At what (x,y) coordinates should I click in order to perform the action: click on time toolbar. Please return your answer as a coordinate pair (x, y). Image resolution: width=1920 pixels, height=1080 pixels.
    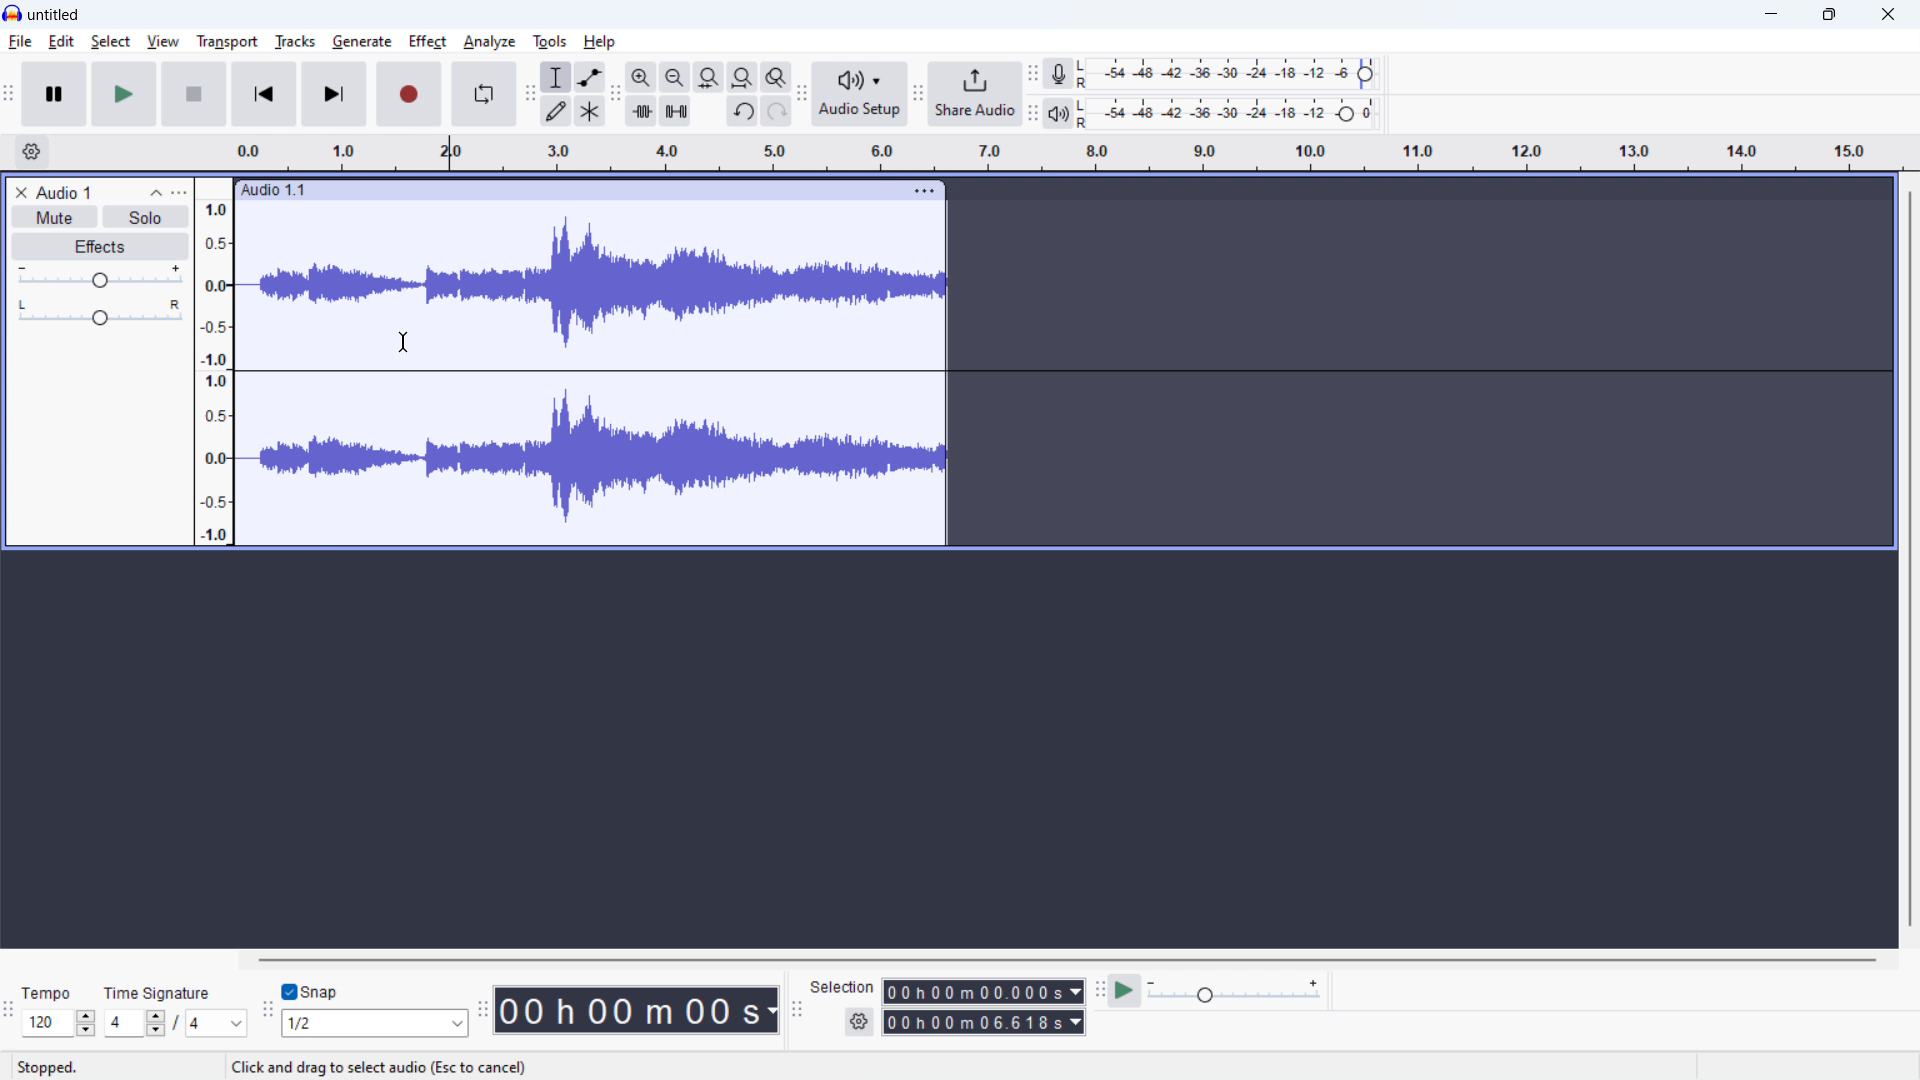
    Looking at the image, I should click on (483, 1015).